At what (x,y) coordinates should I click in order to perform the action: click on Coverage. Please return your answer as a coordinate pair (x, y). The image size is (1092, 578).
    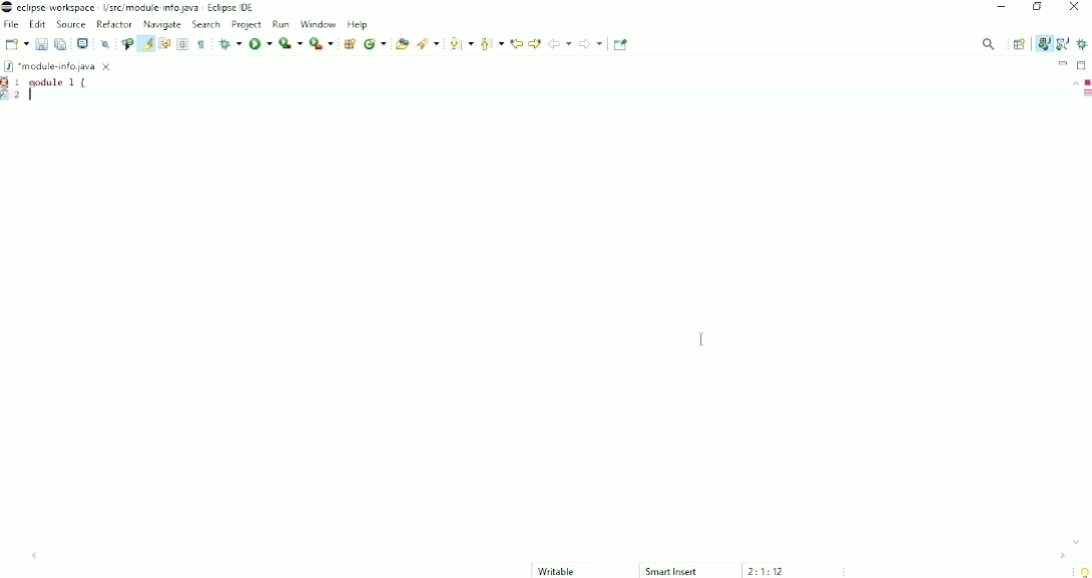
    Looking at the image, I should click on (290, 43).